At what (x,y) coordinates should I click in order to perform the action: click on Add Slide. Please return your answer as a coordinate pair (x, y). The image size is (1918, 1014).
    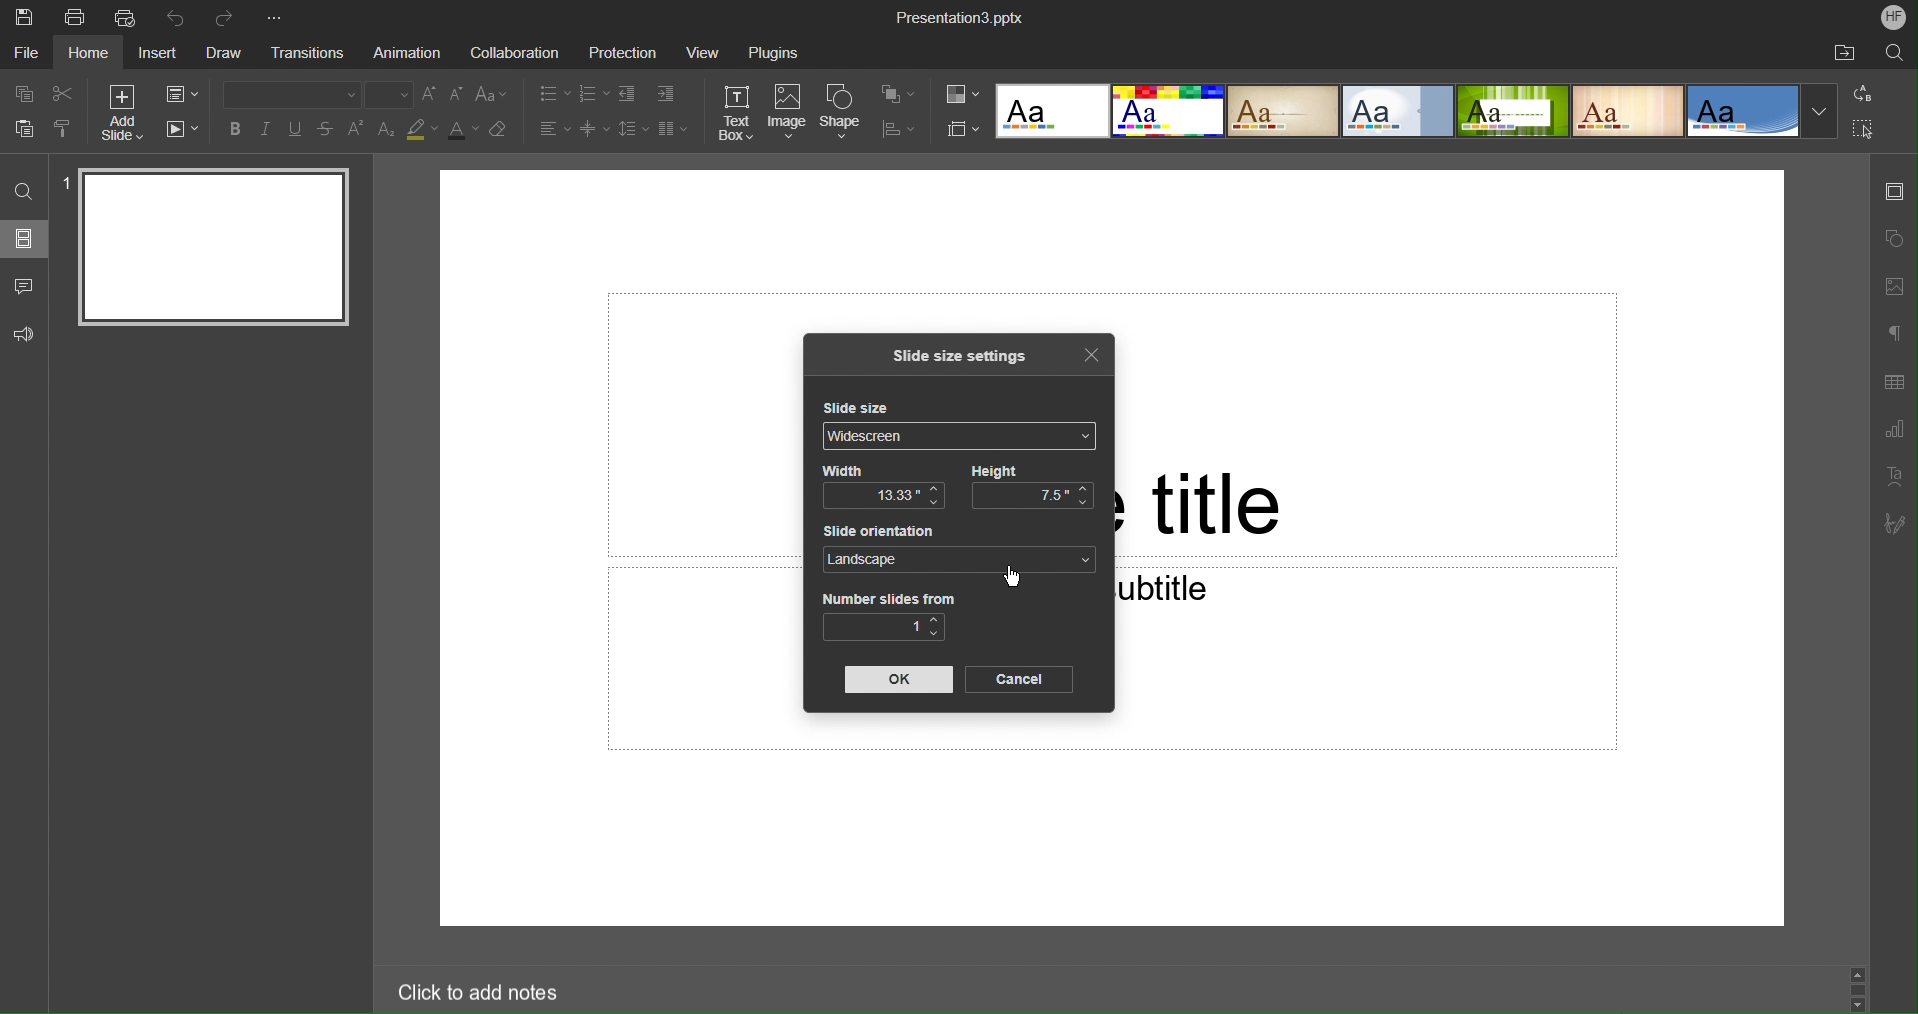
    Looking at the image, I should click on (119, 112).